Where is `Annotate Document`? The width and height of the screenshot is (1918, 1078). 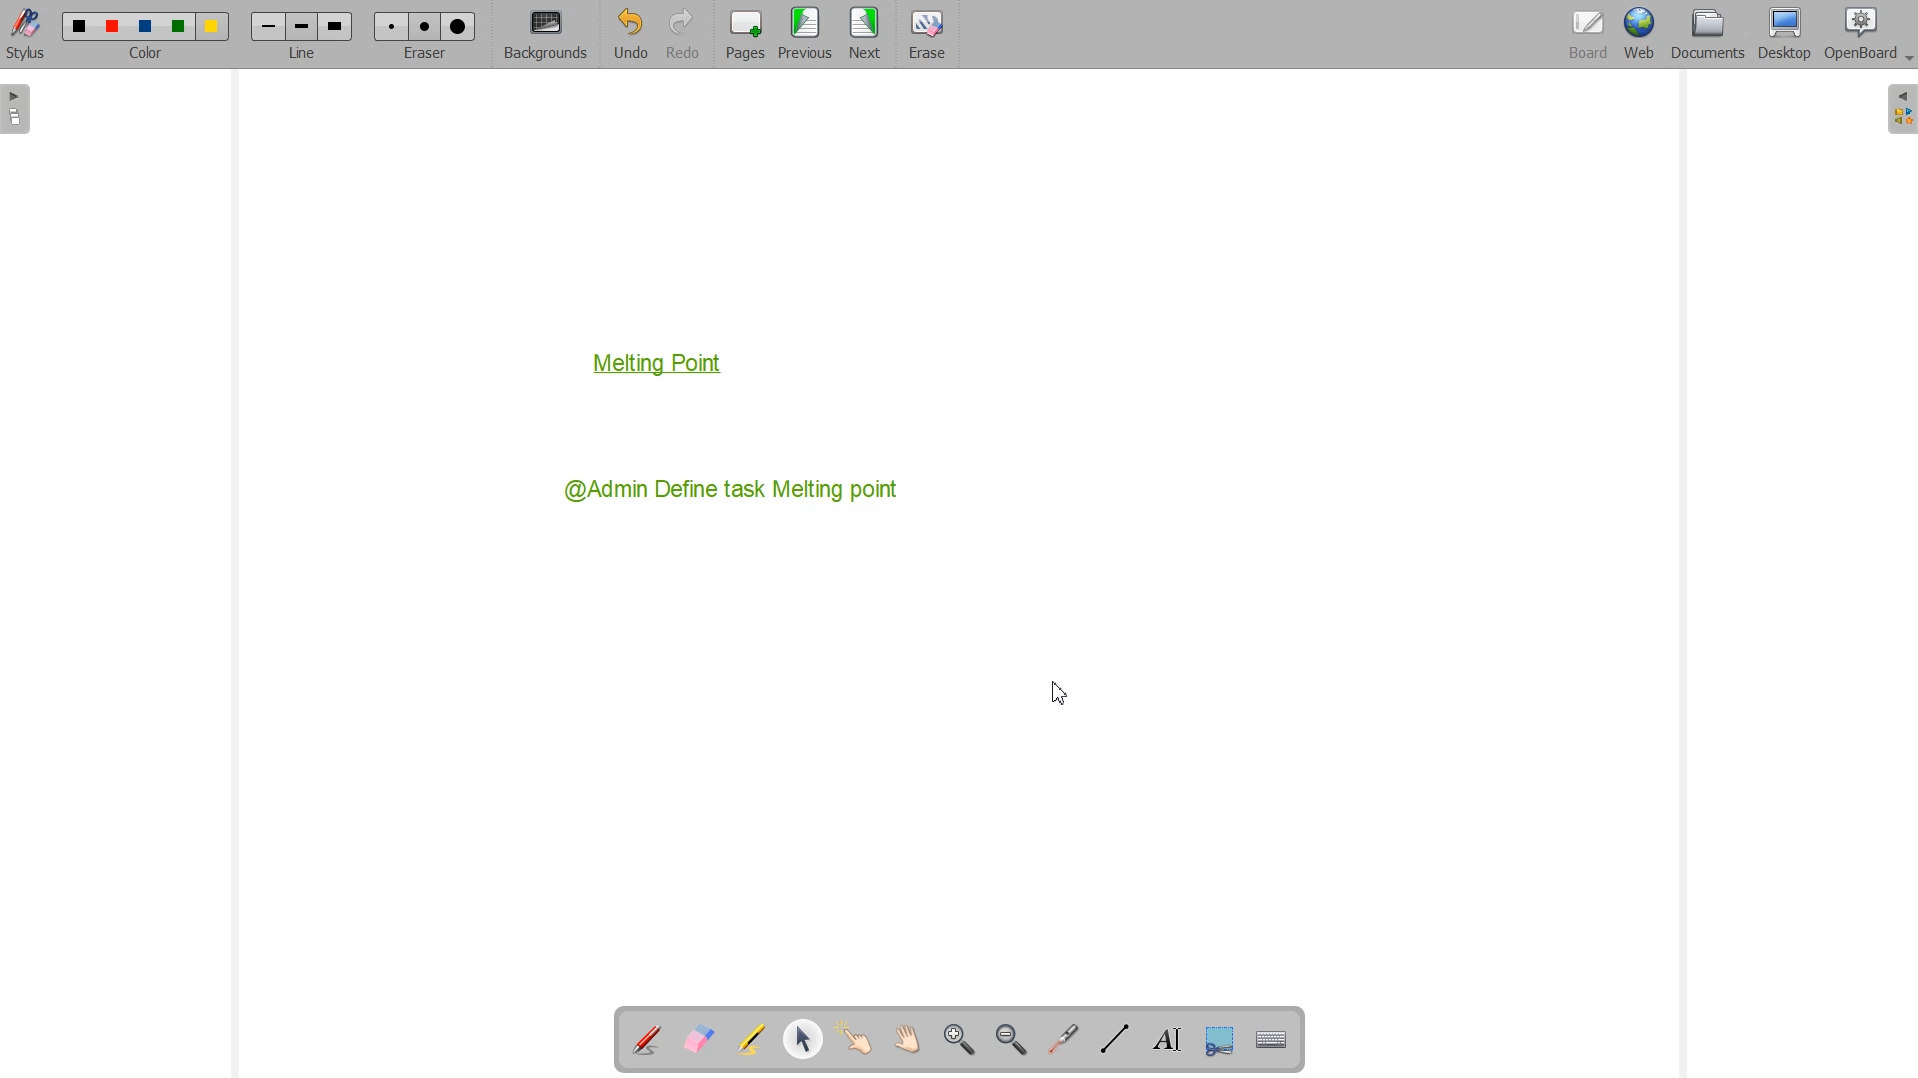 Annotate Document is located at coordinates (646, 1040).